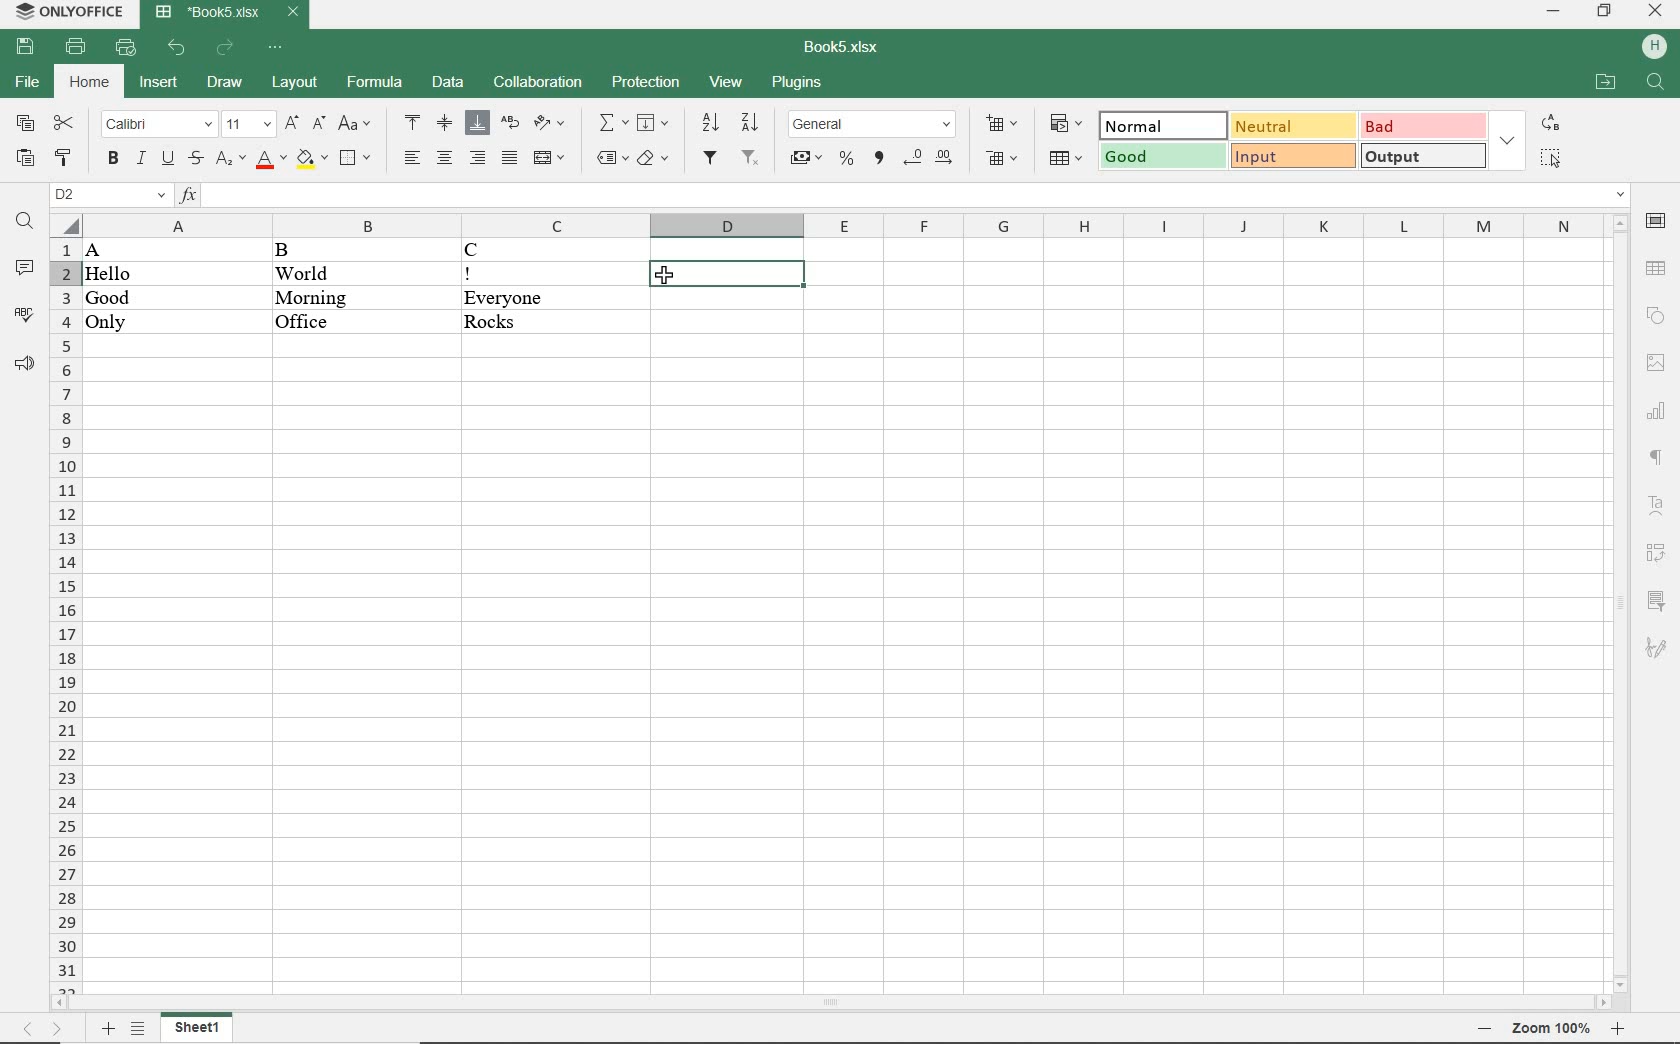 This screenshot has width=1680, height=1044. What do you see at coordinates (110, 194) in the screenshot?
I see `name manager` at bounding box center [110, 194].